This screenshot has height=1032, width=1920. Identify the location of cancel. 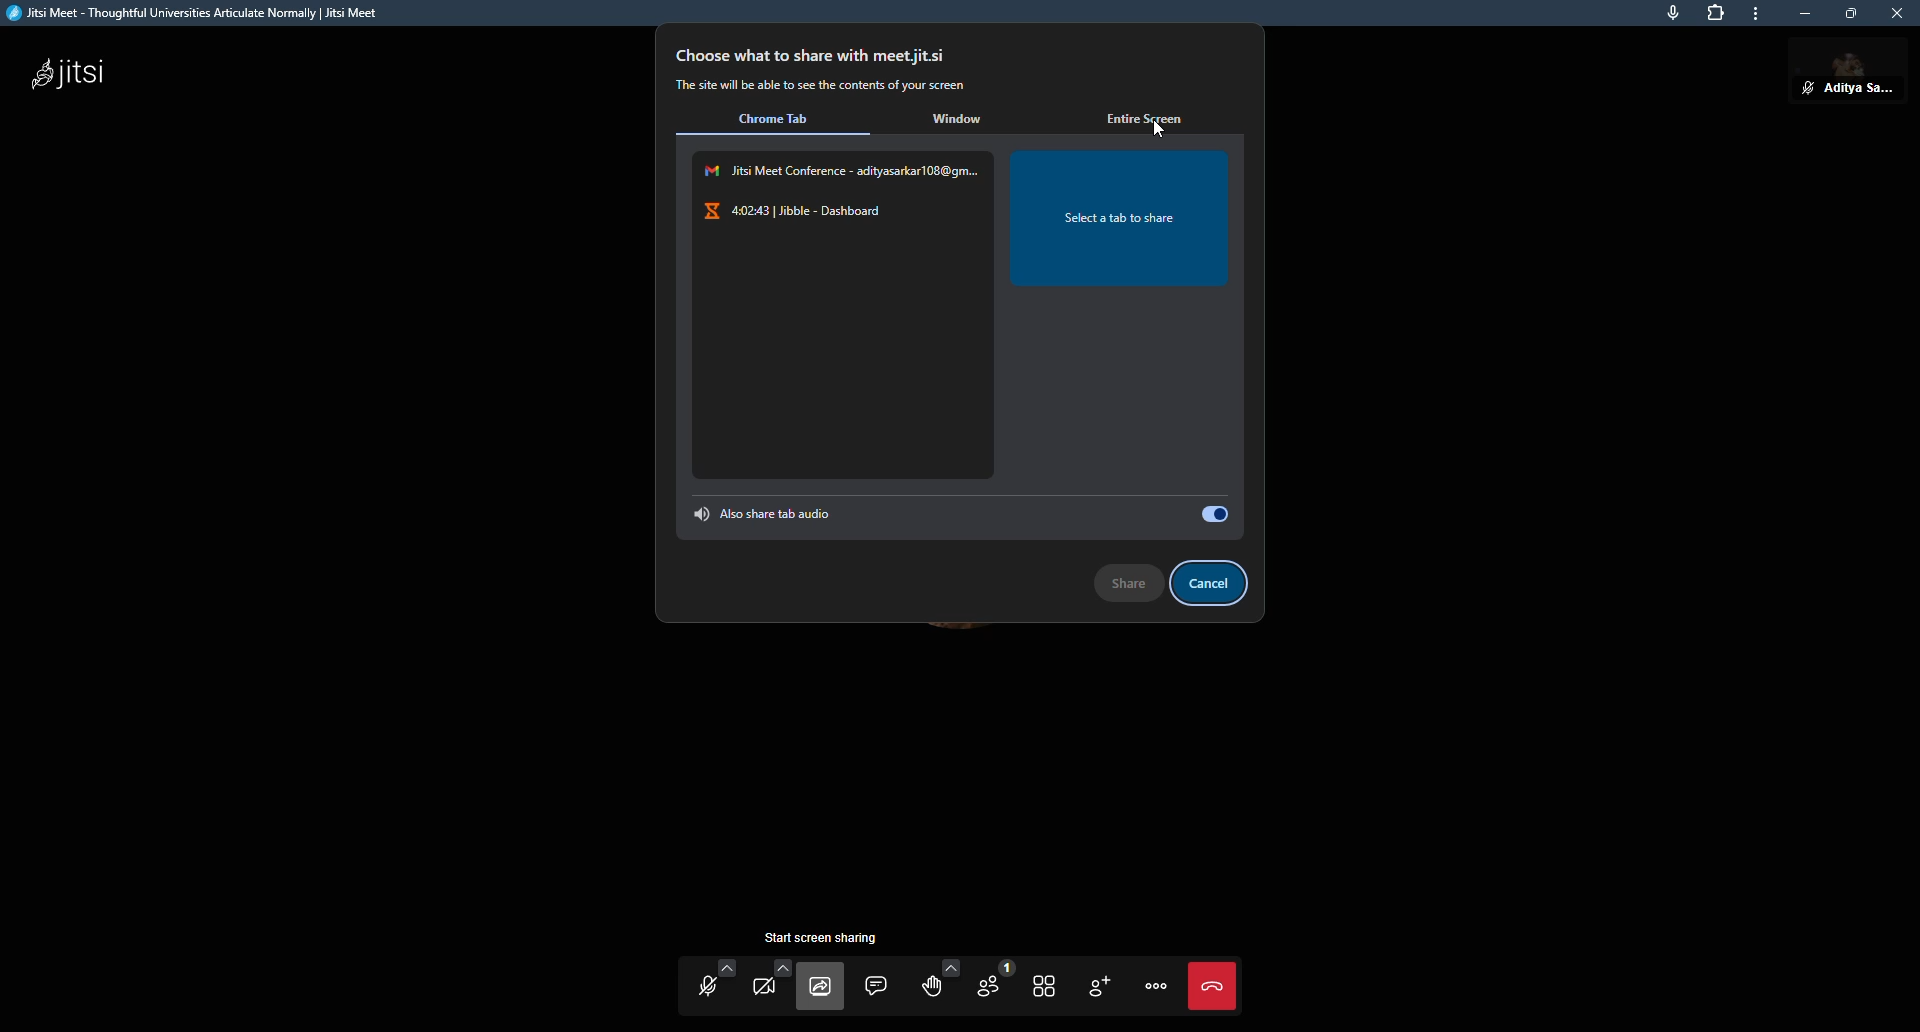
(1216, 583).